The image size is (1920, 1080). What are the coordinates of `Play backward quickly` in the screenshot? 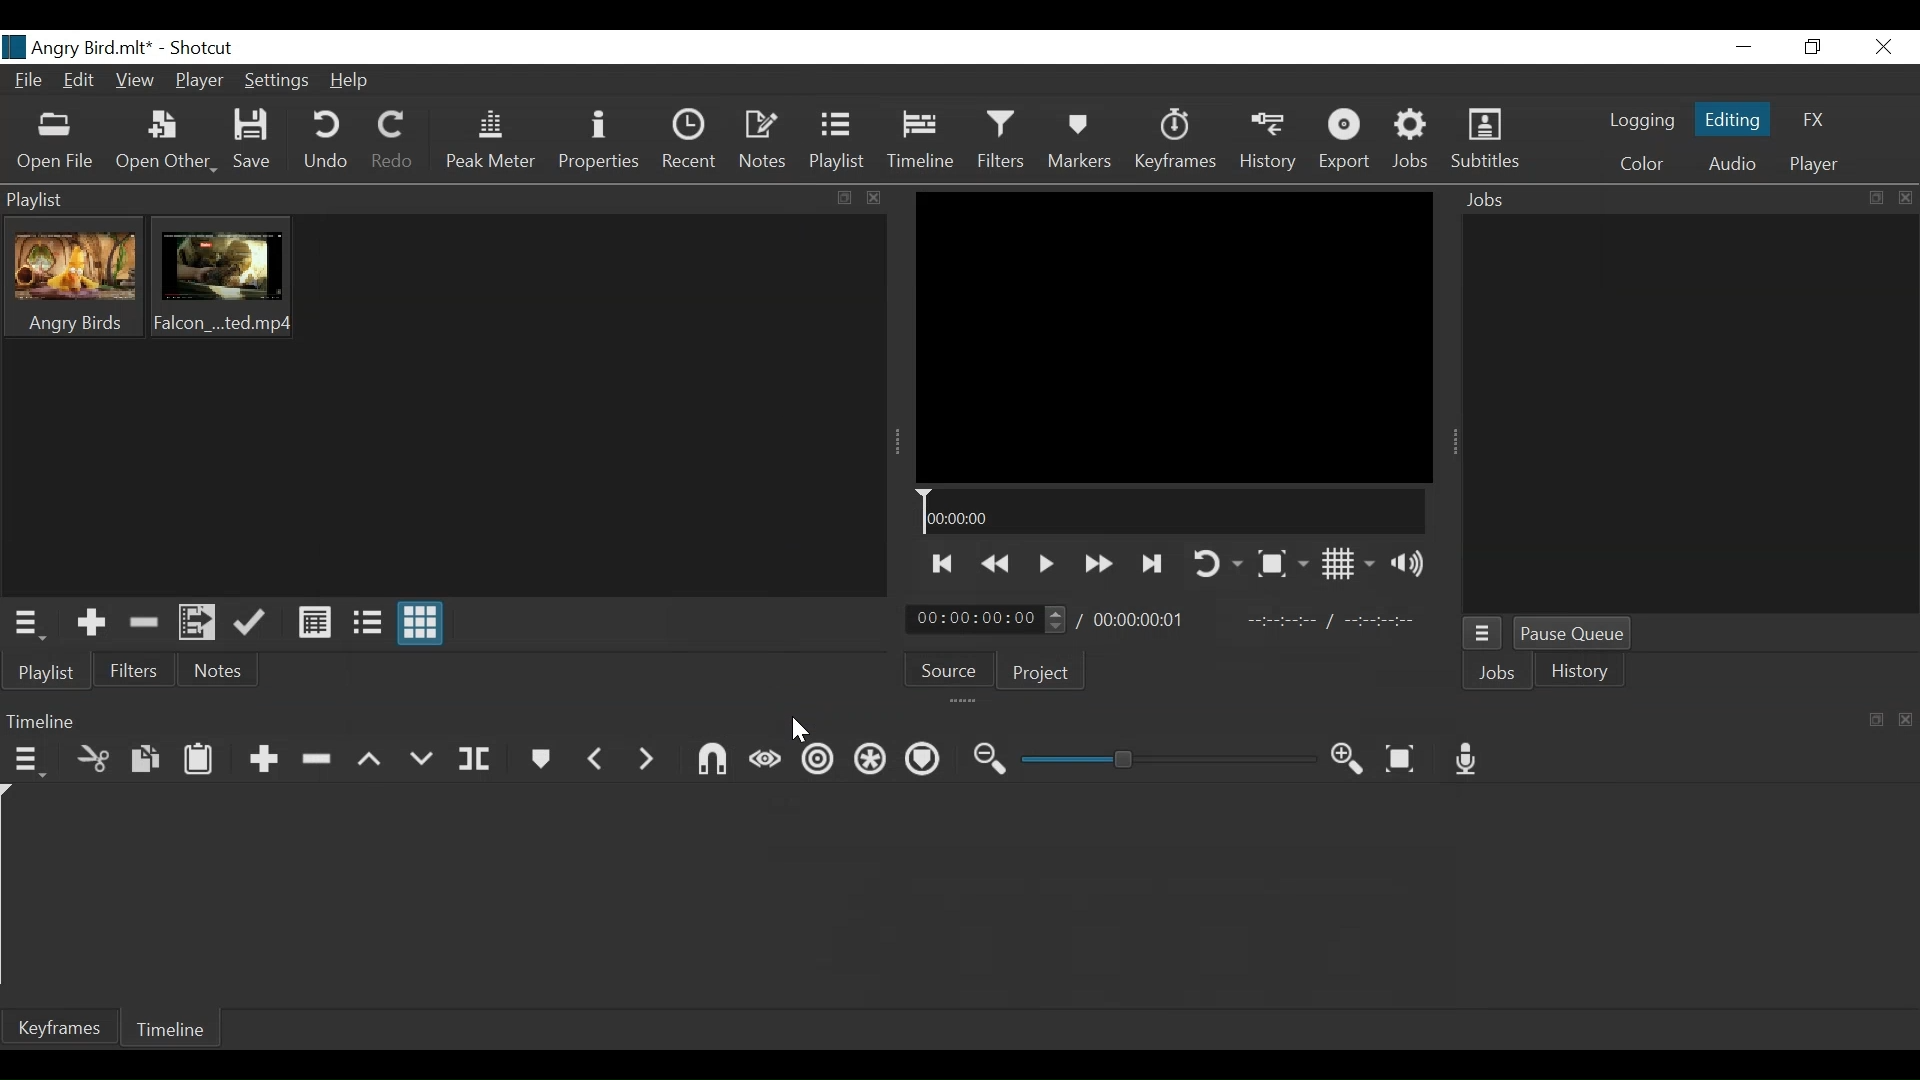 It's located at (994, 562).